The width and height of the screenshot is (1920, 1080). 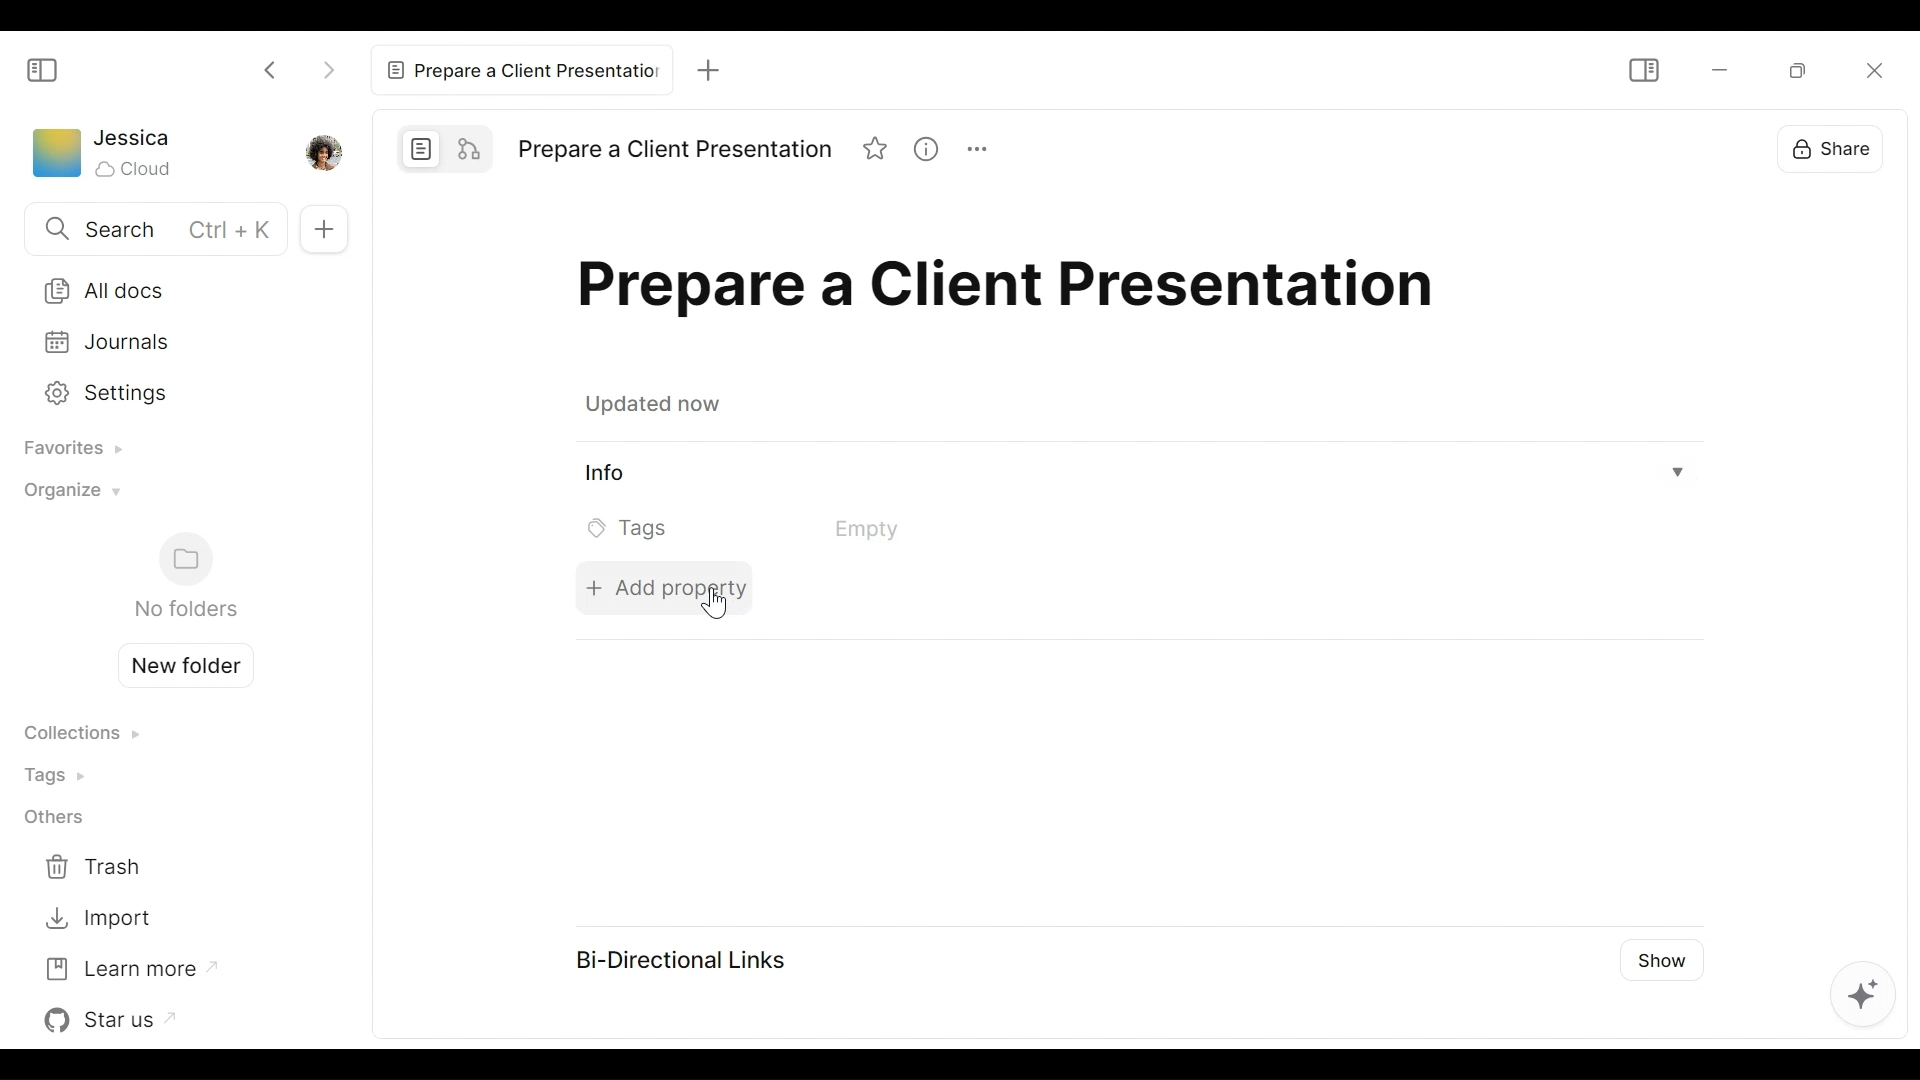 What do you see at coordinates (1717, 71) in the screenshot?
I see `minimize` at bounding box center [1717, 71].